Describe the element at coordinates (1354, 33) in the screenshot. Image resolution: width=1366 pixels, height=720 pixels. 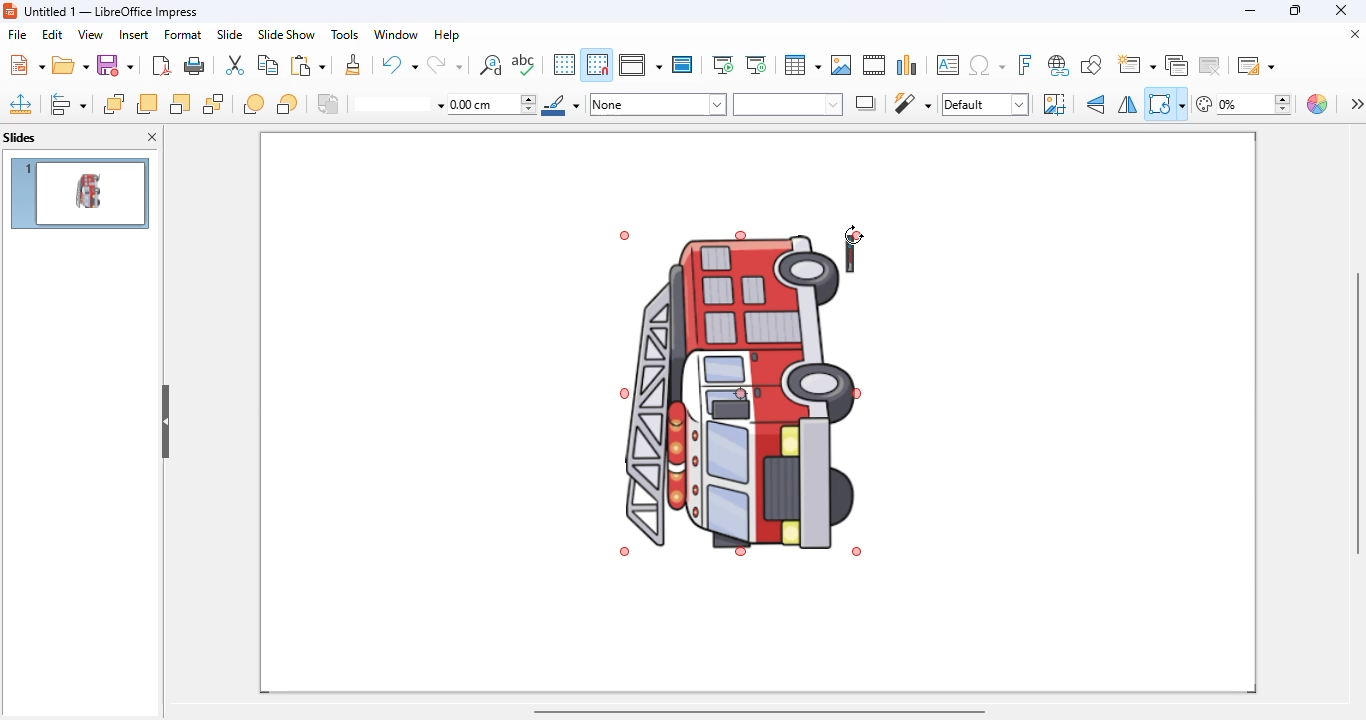
I see `close document` at that location.